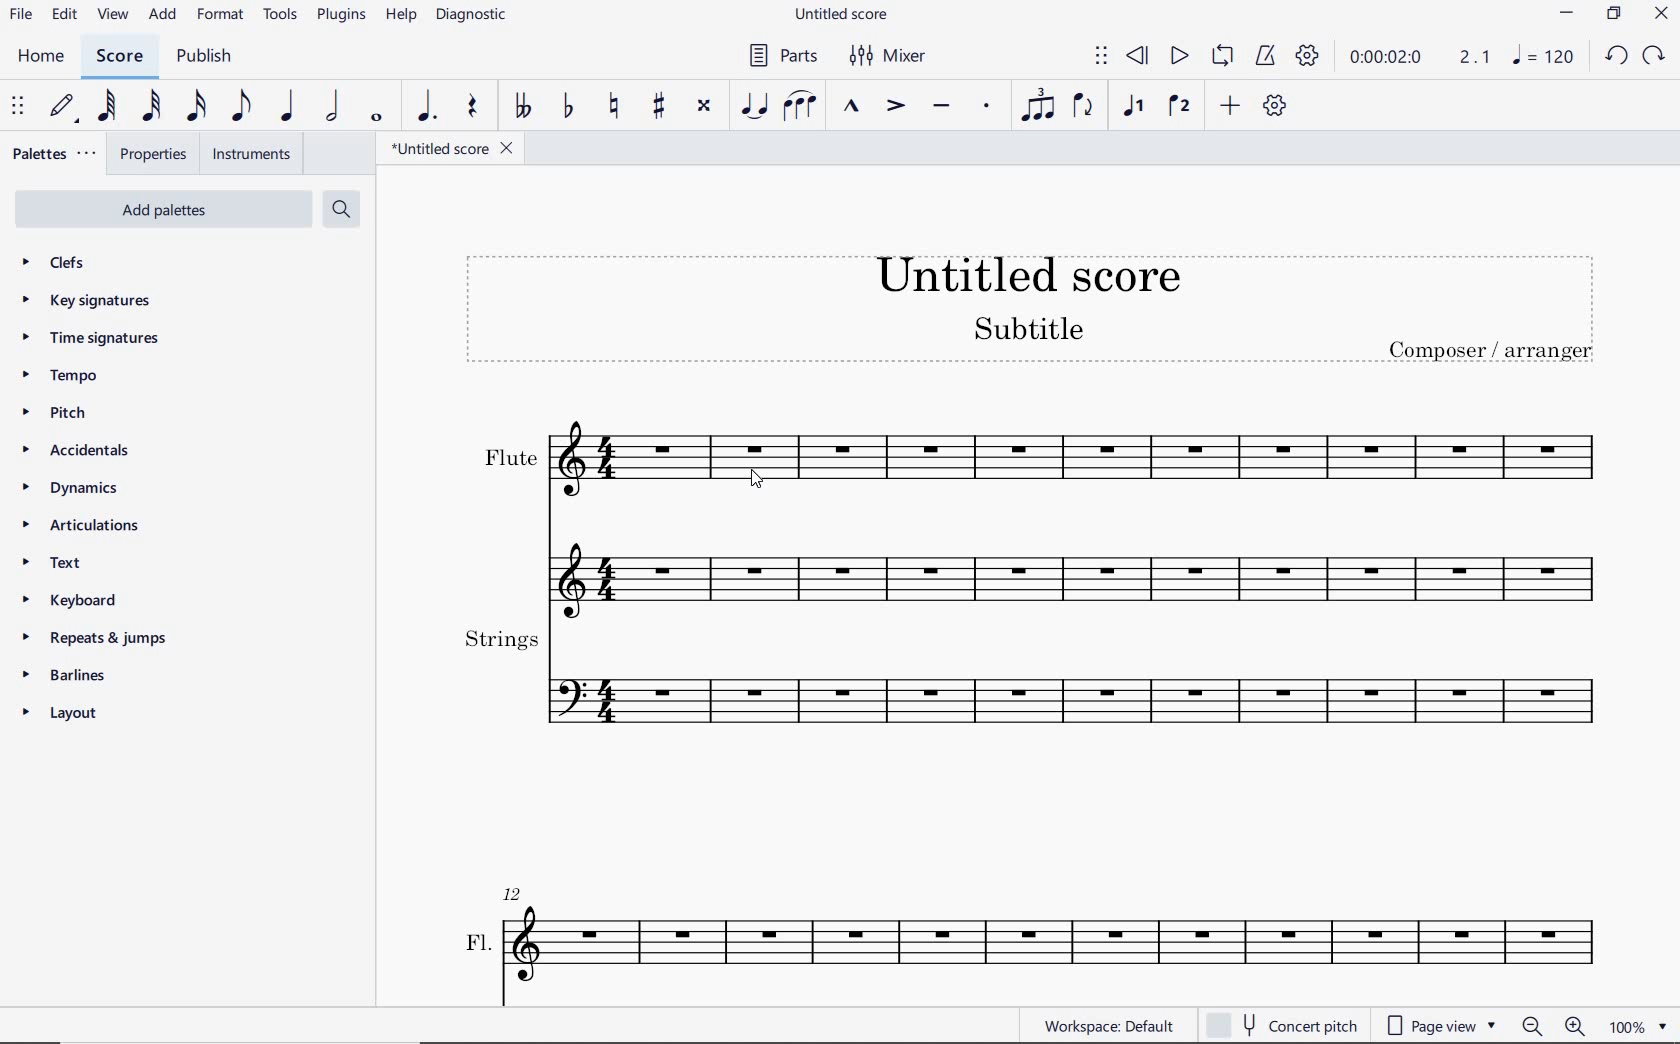  What do you see at coordinates (19, 107) in the screenshot?
I see `SELECT TO MOVE` at bounding box center [19, 107].